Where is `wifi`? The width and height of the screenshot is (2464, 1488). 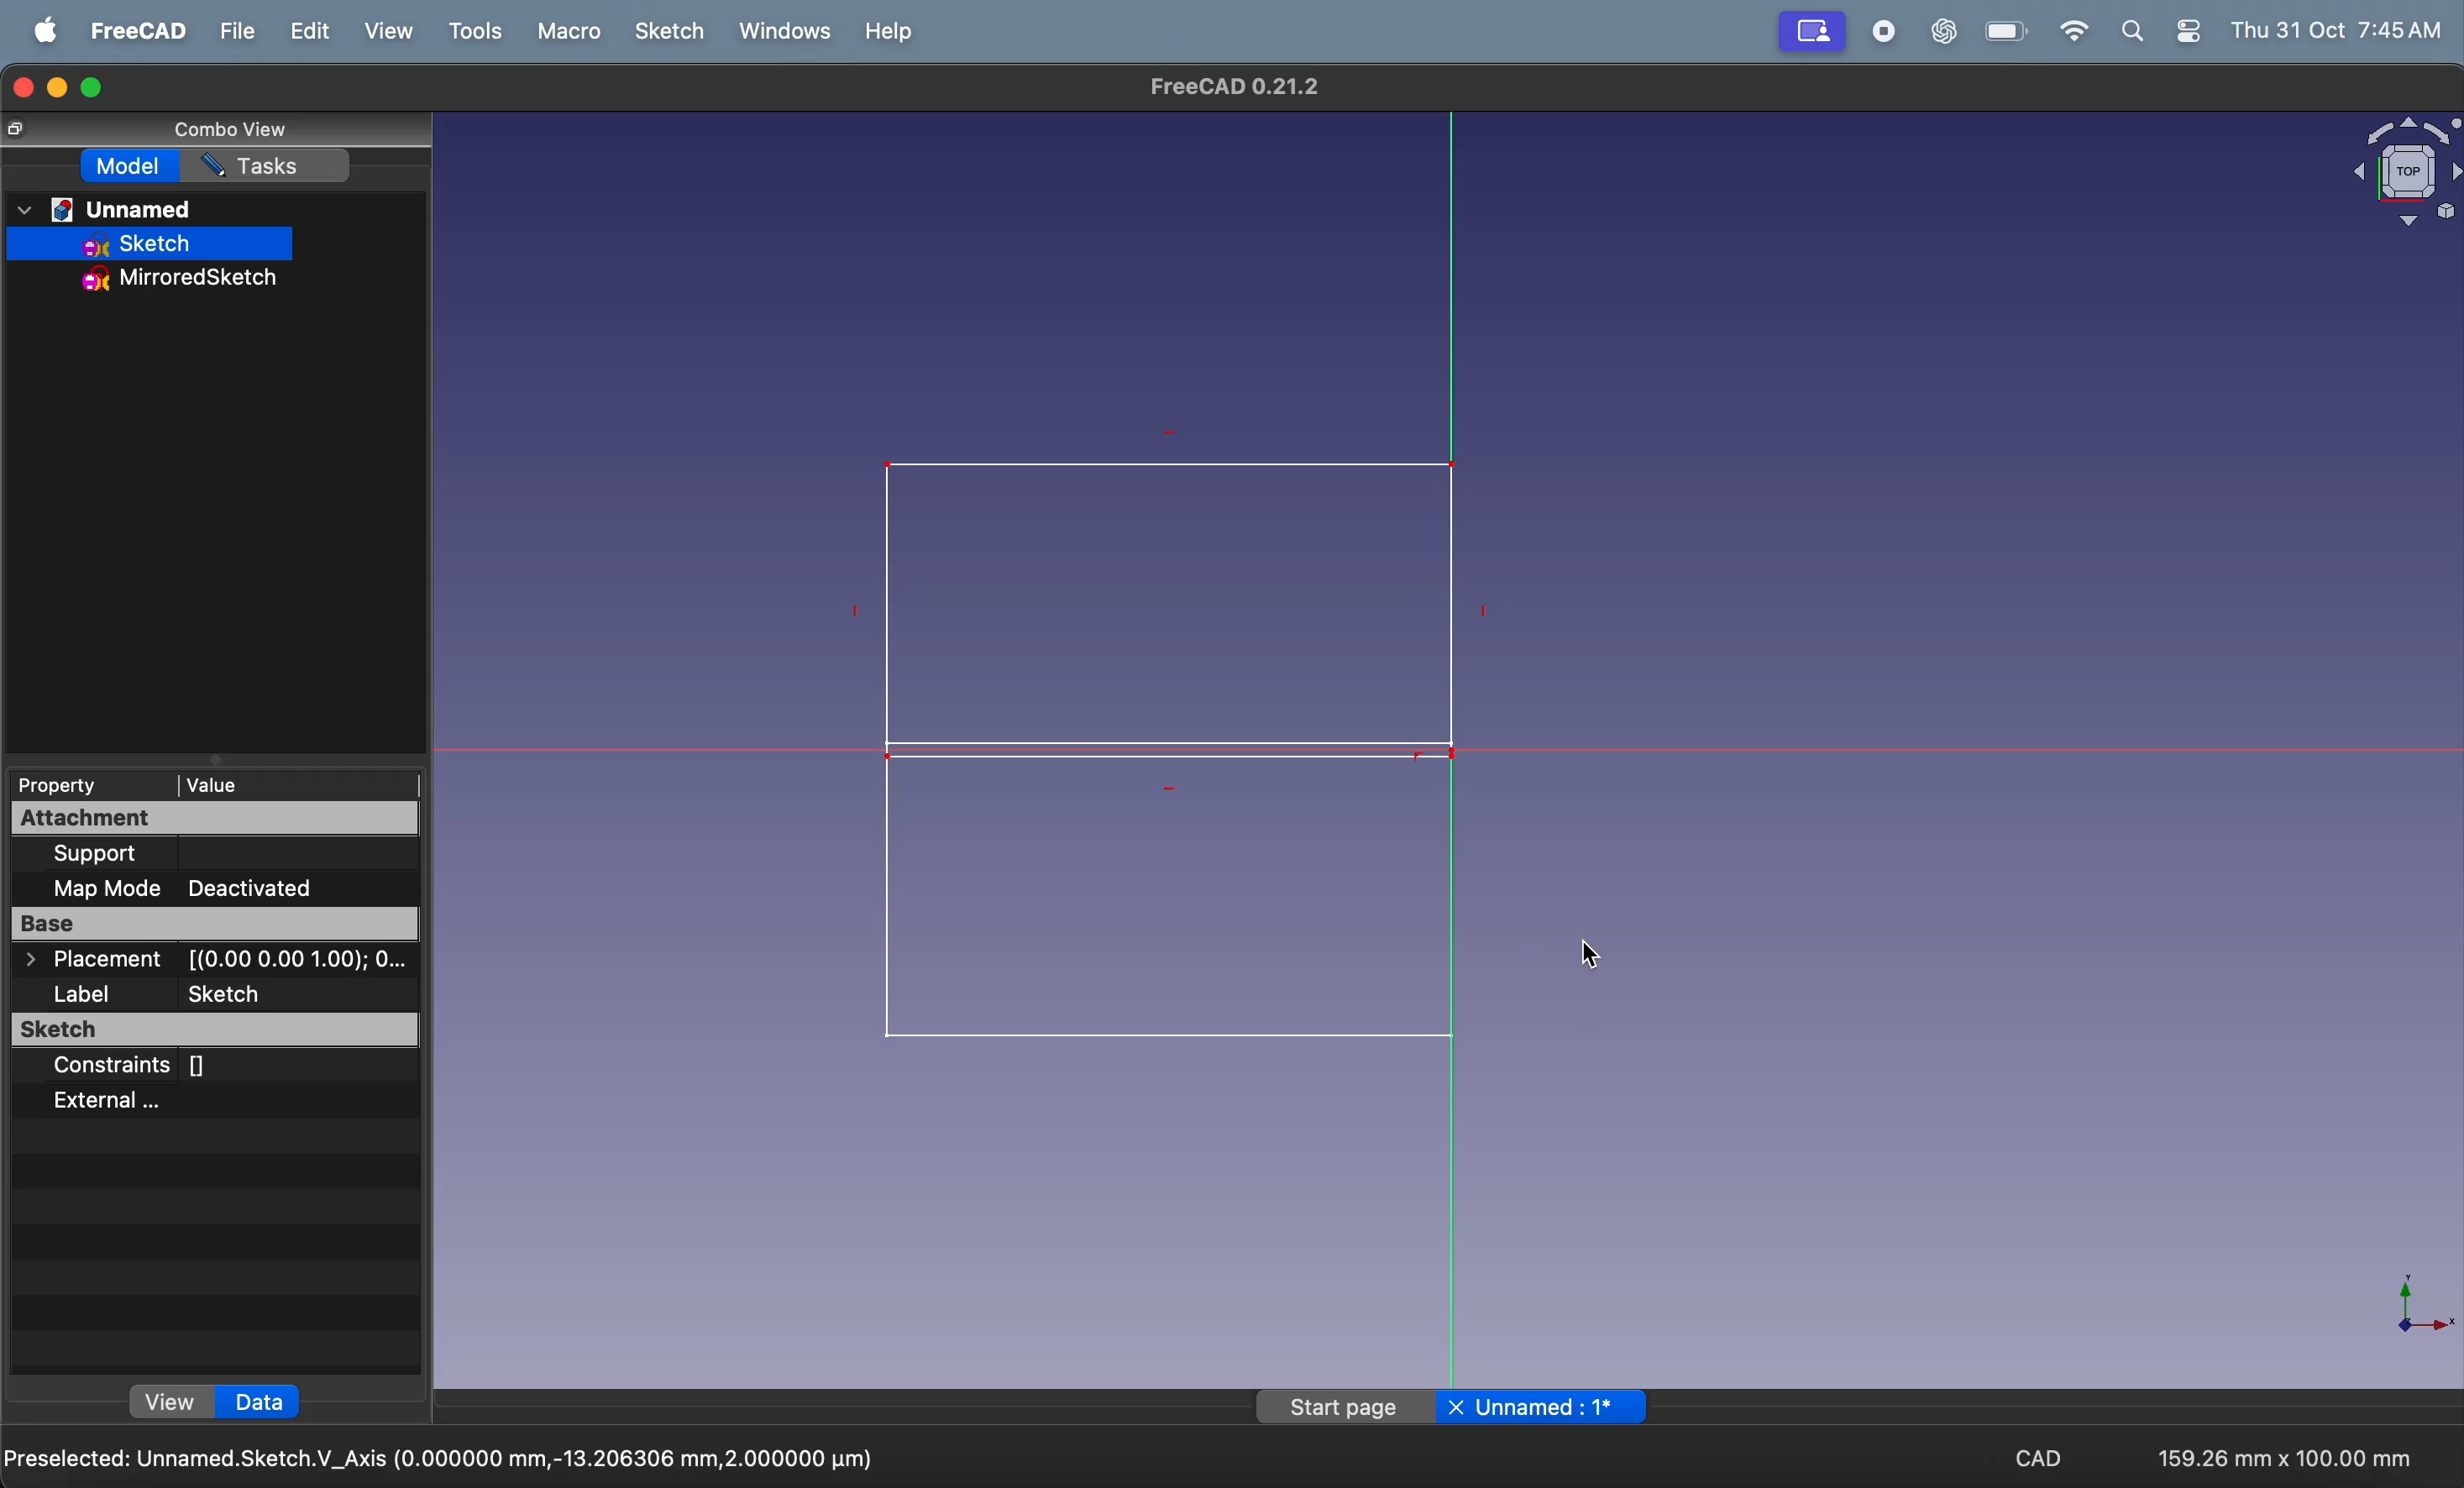
wifi is located at coordinates (2070, 31).